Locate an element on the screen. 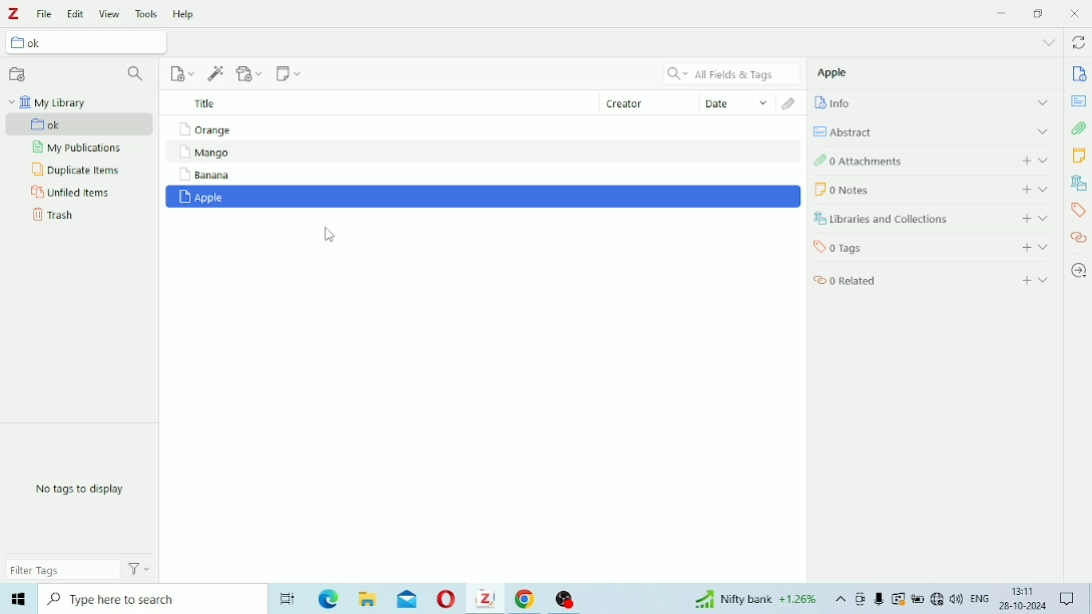  Related is located at coordinates (1079, 241).